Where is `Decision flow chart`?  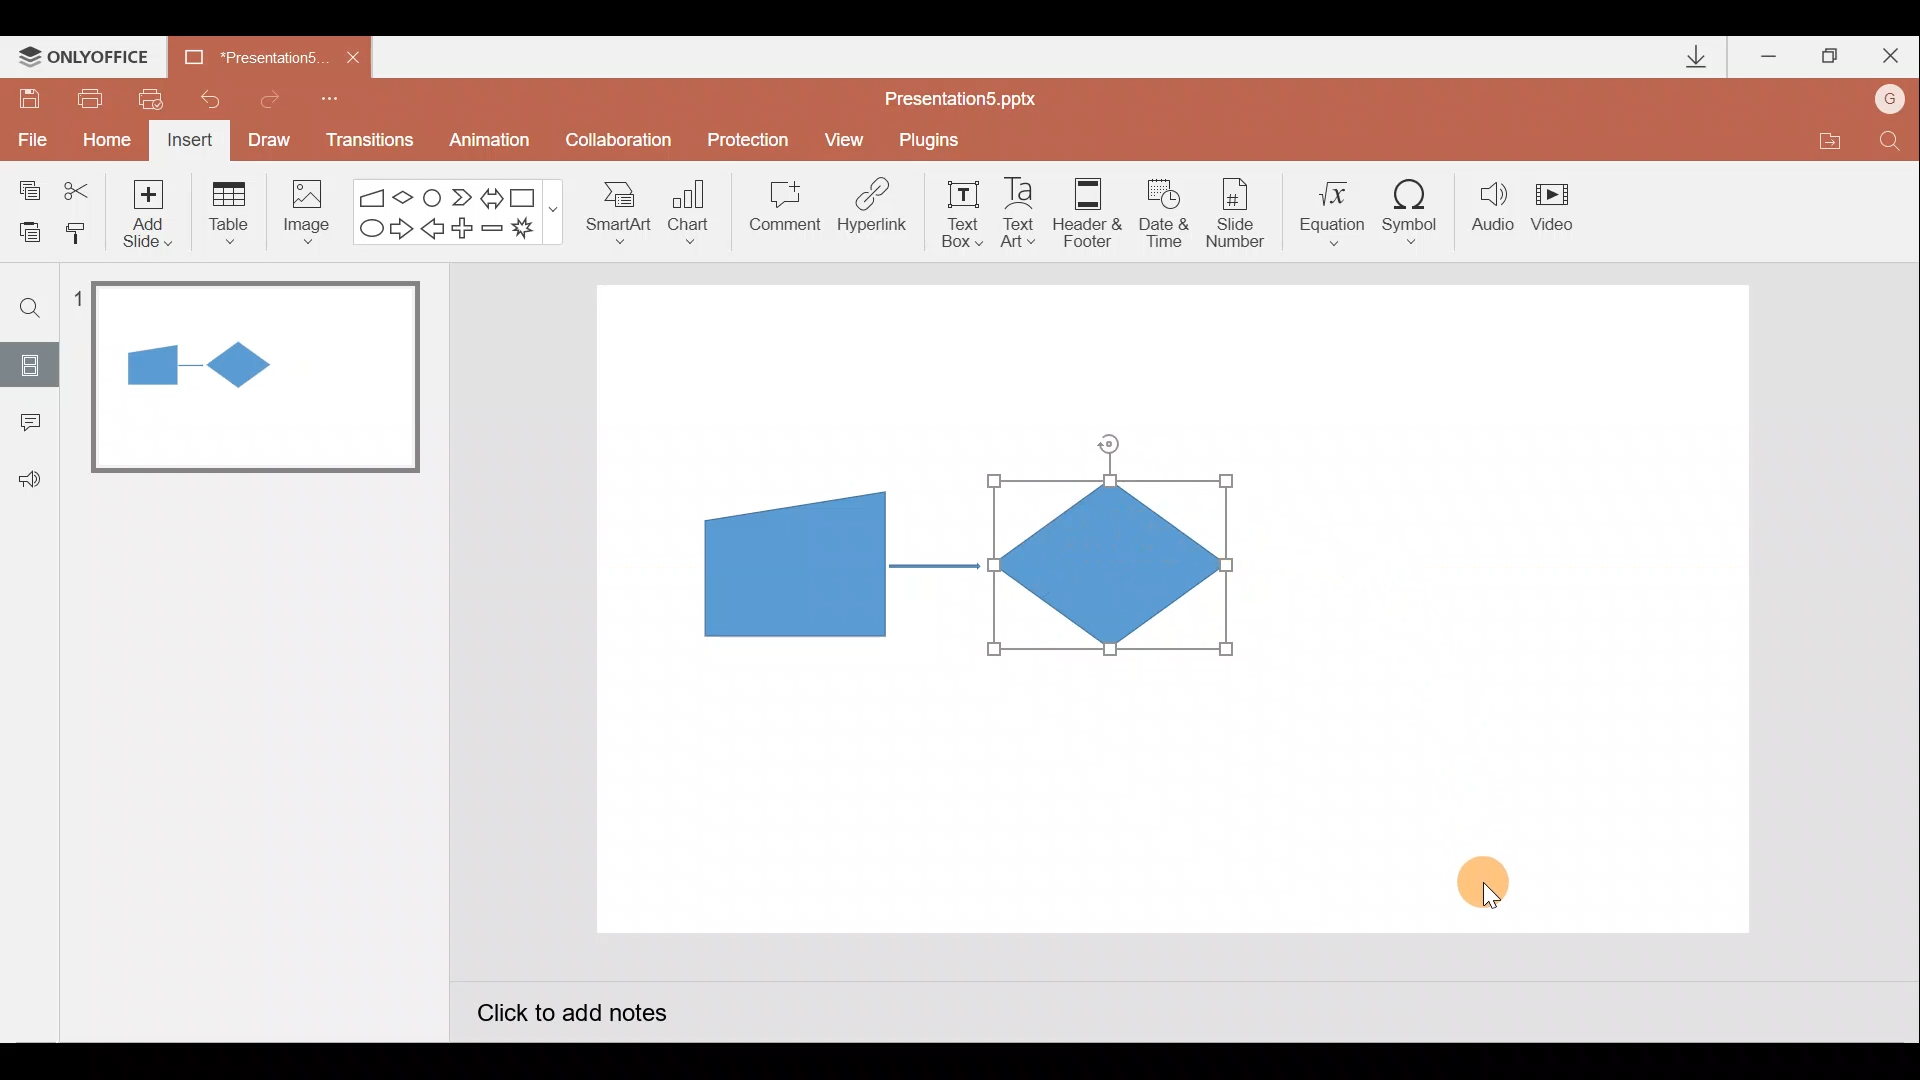 Decision flow chart is located at coordinates (1114, 567).